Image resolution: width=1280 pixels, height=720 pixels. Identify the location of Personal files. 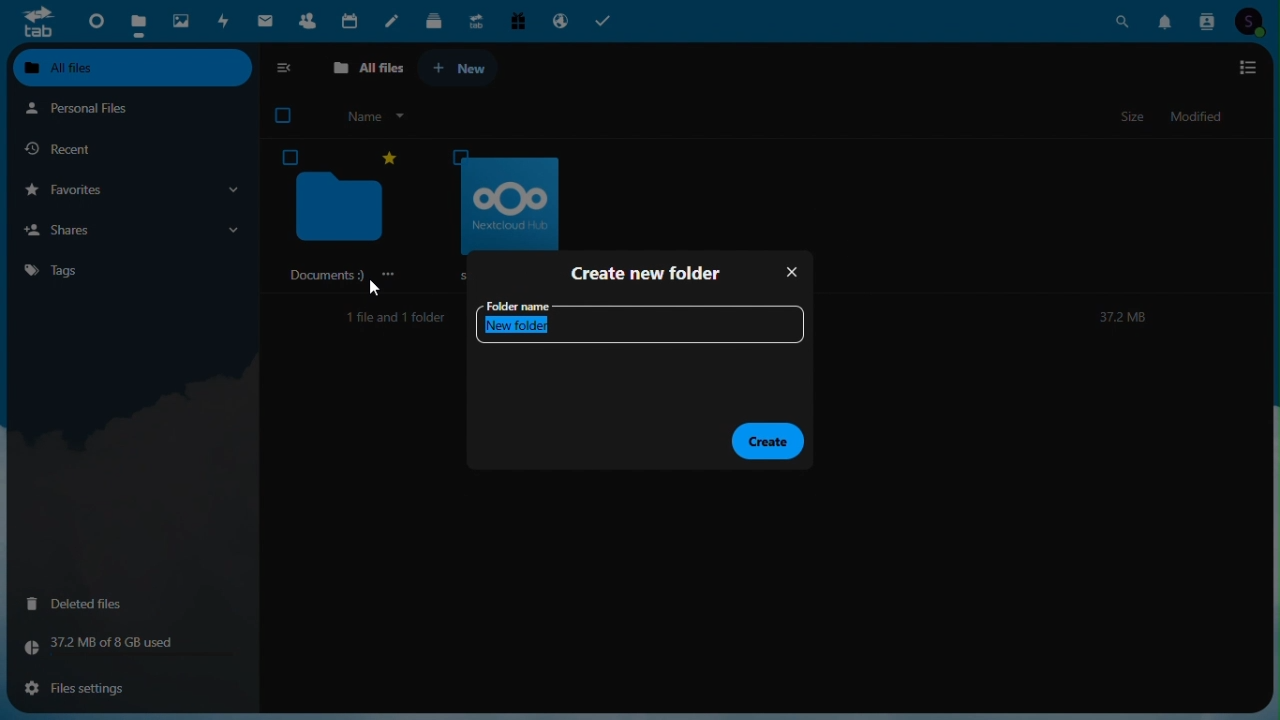
(129, 108).